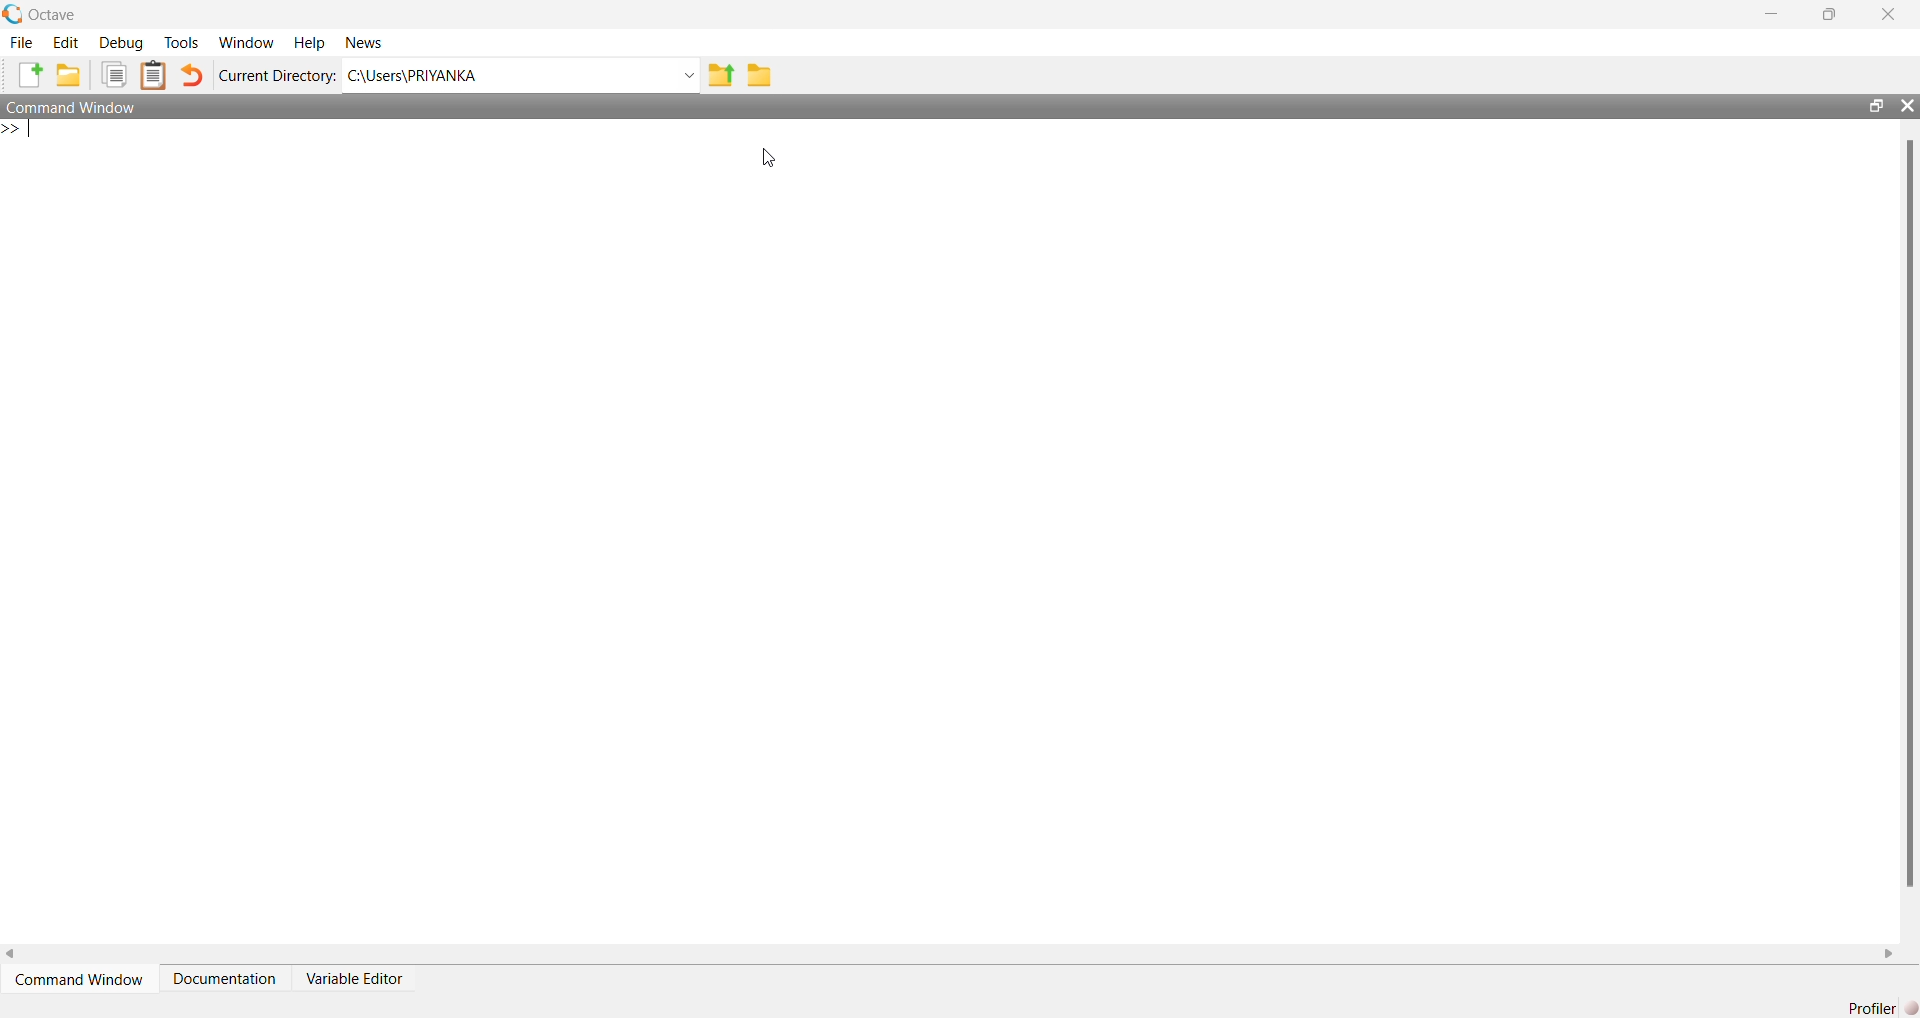 Image resolution: width=1920 pixels, height=1018 pixels. I want to click on resize, so click(1876, 105).